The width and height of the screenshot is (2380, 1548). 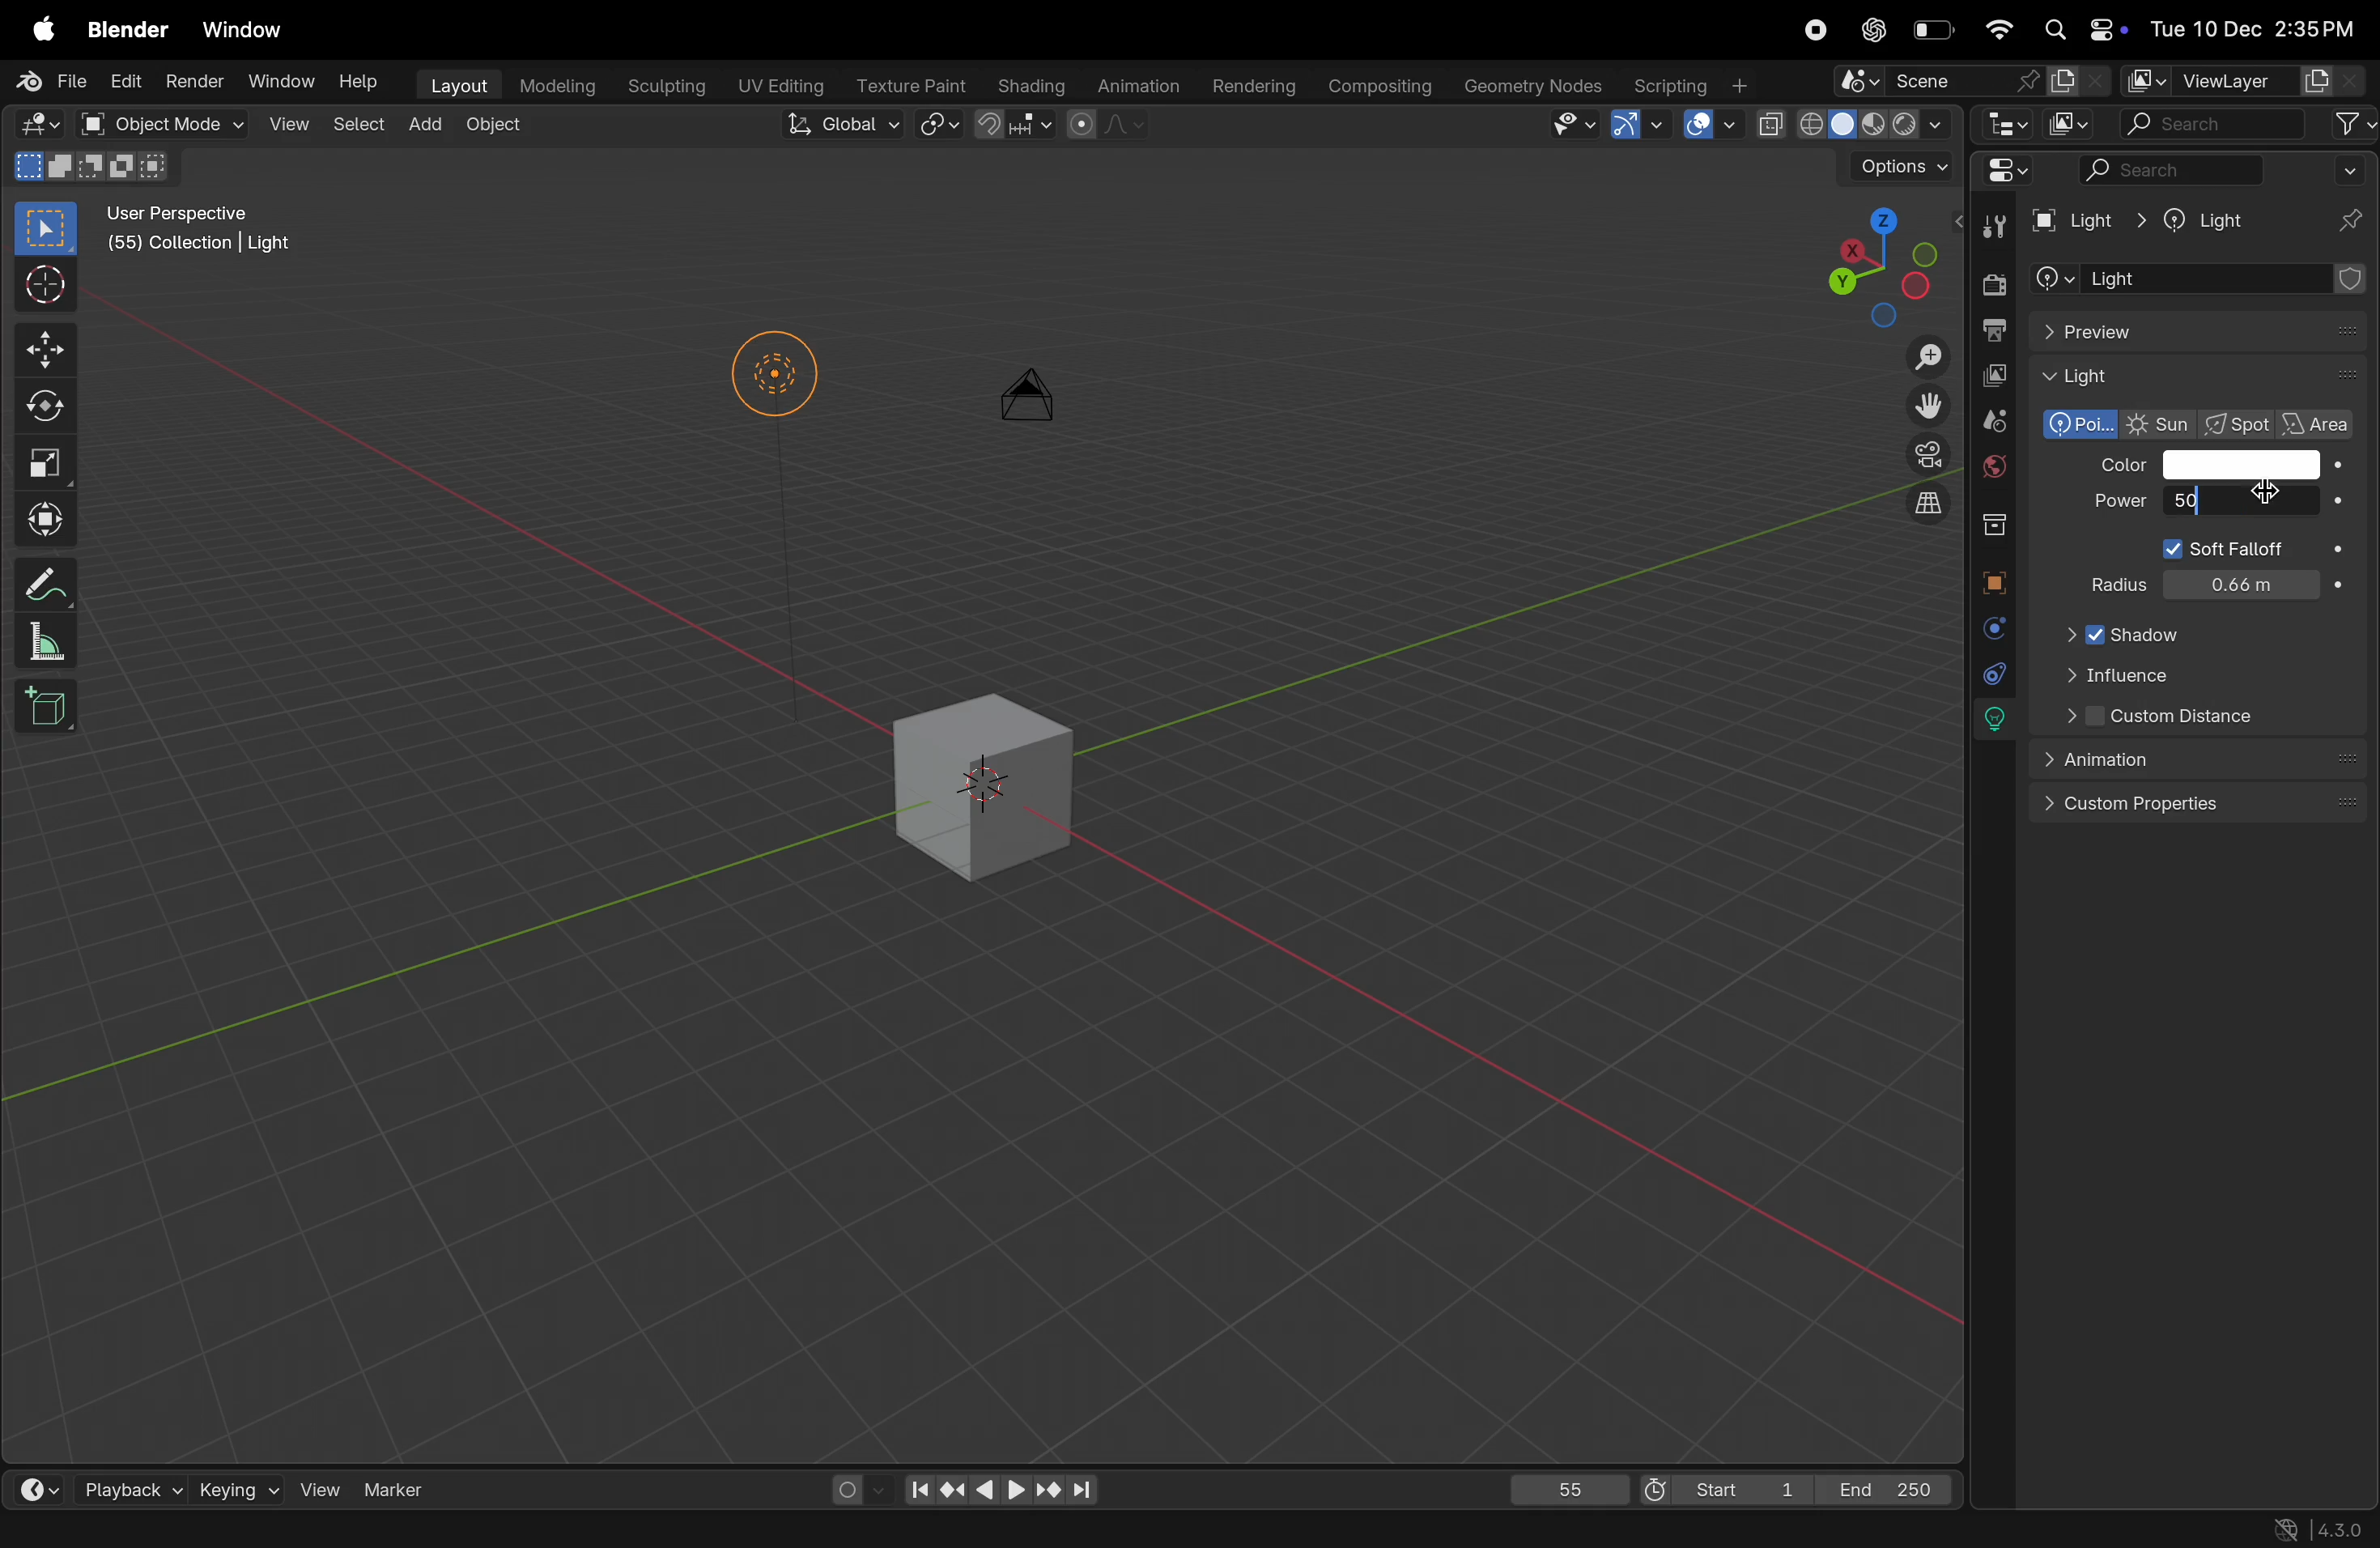 I want to click on animation, so click(x=2201, y=762).